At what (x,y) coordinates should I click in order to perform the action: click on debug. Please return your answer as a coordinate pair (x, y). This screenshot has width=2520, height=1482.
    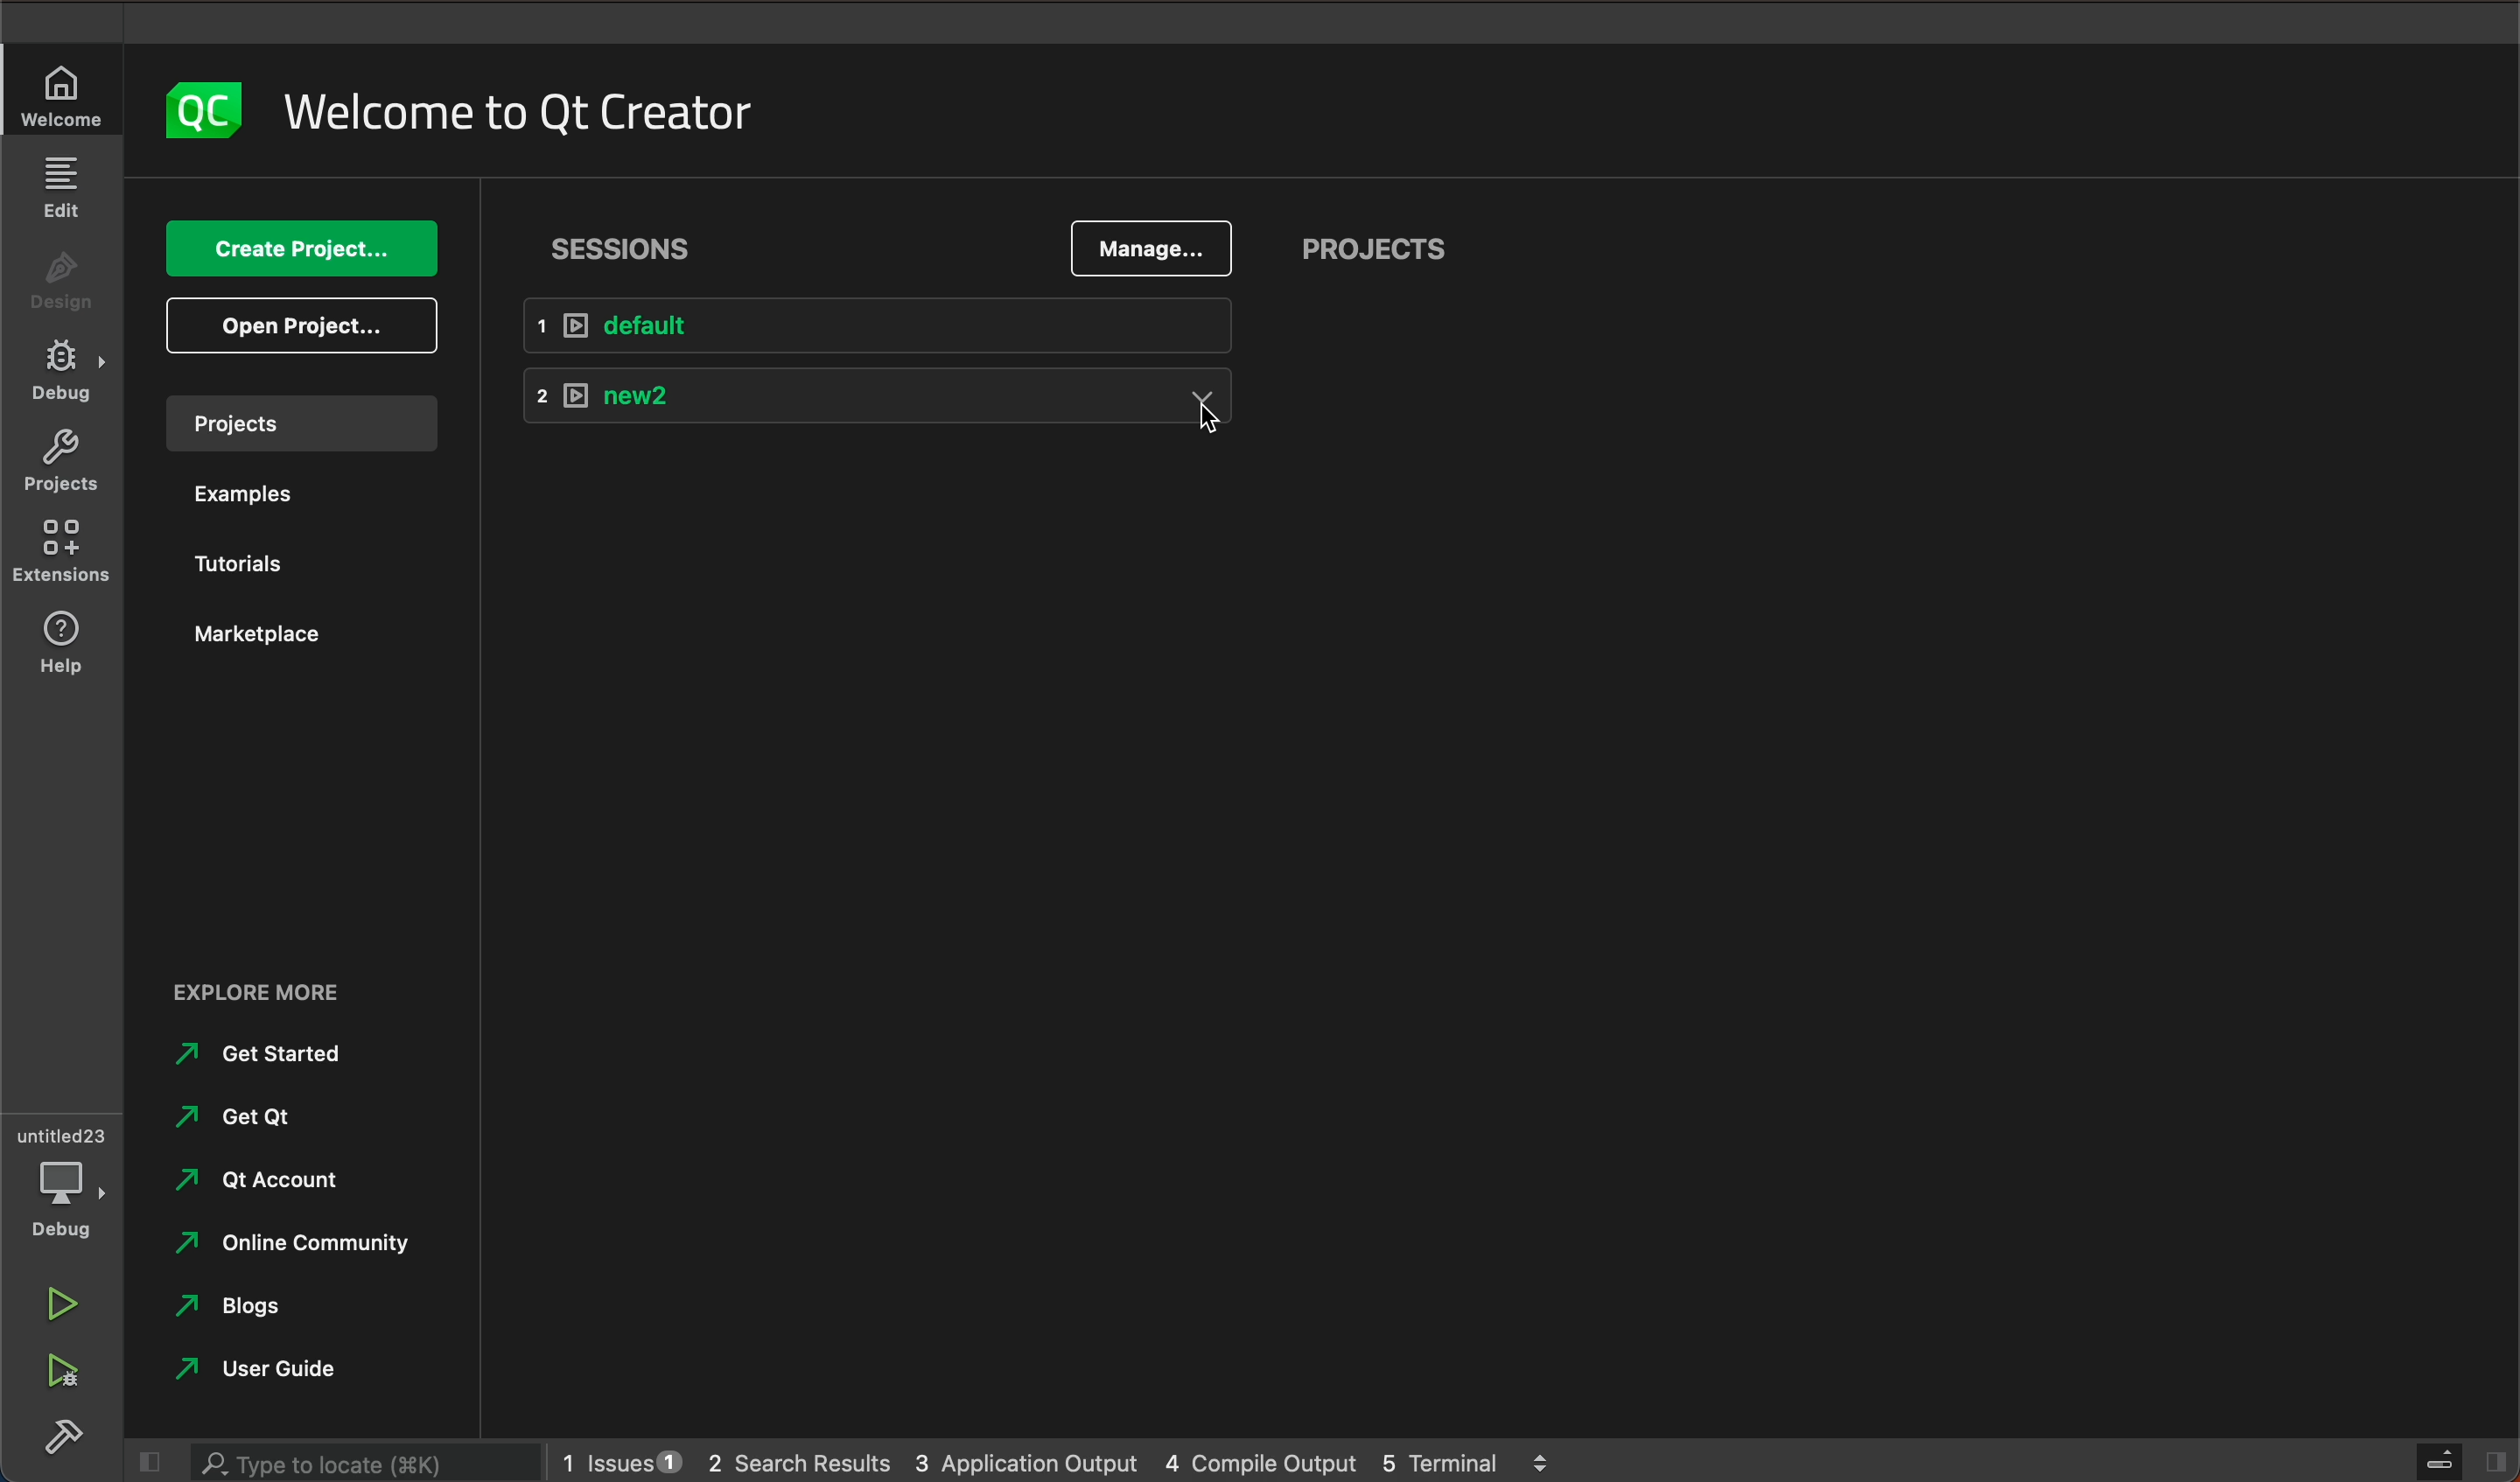
    Looking at the image, I should click on (67, 372).